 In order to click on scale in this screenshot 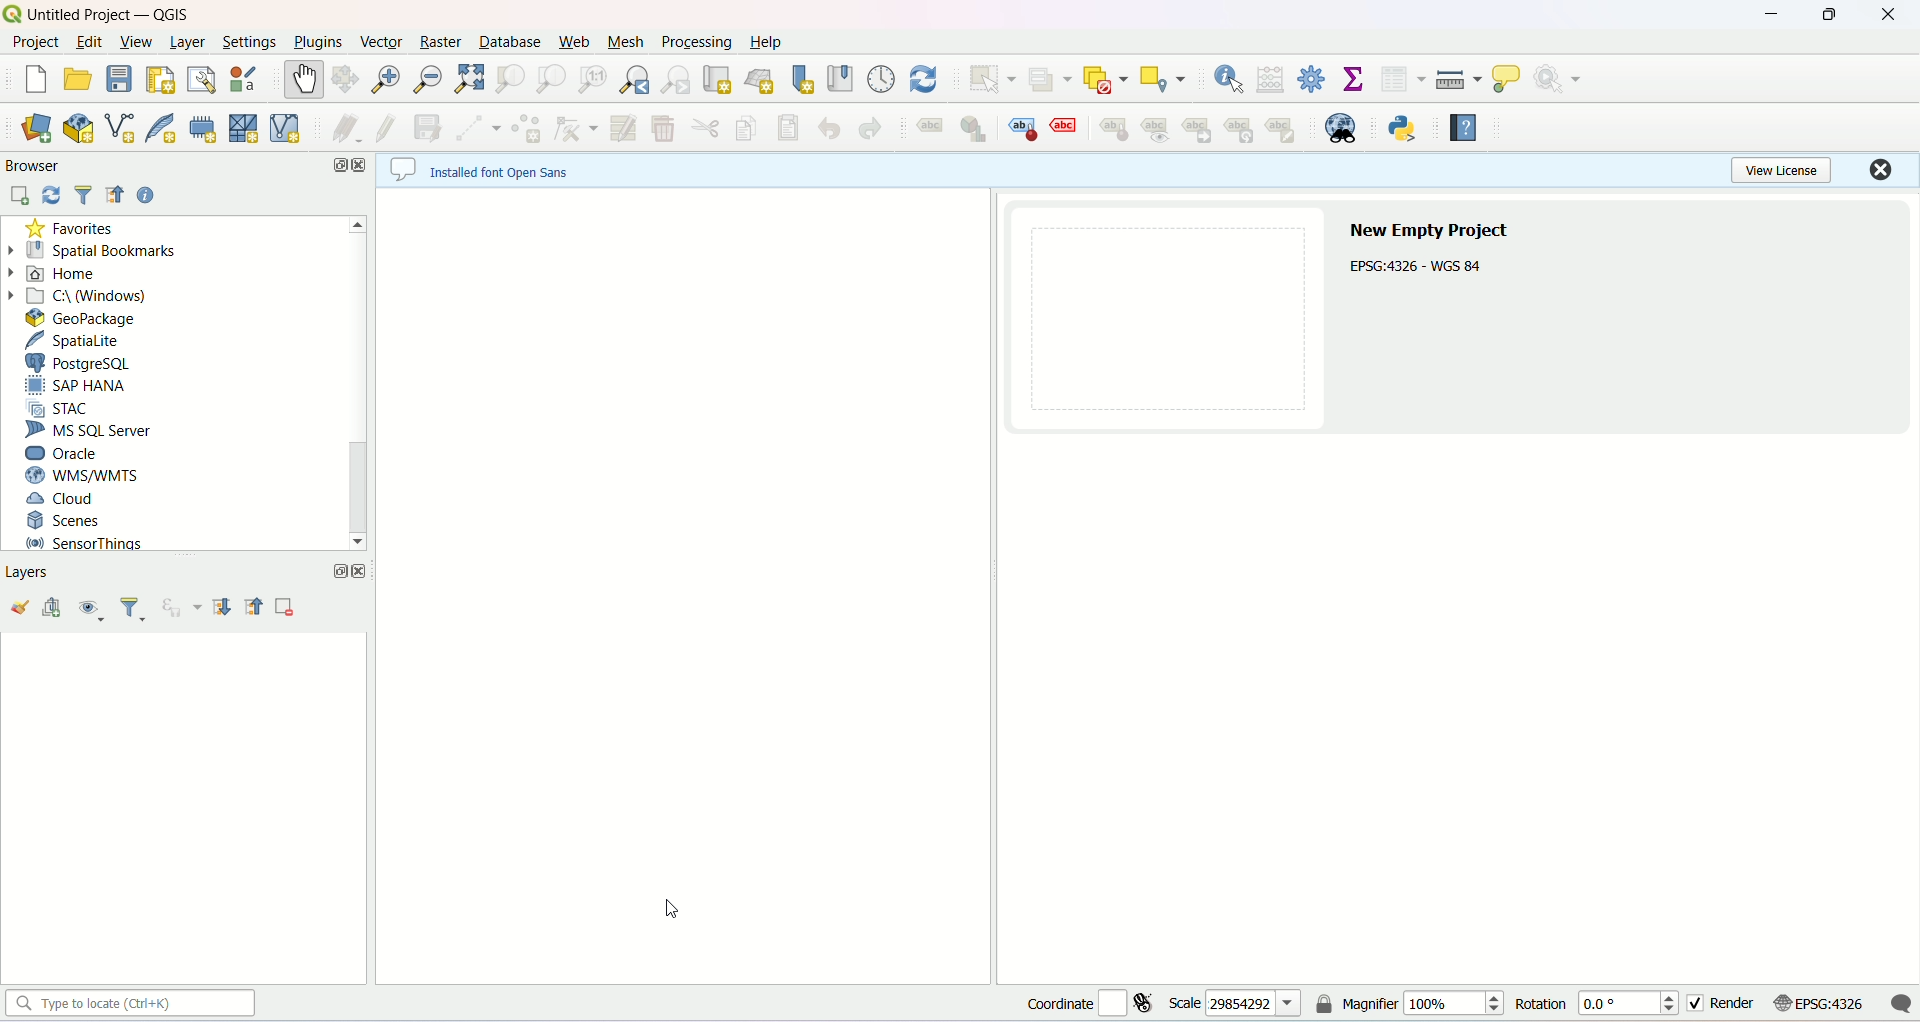, I will do `click(1185, 1004)`.